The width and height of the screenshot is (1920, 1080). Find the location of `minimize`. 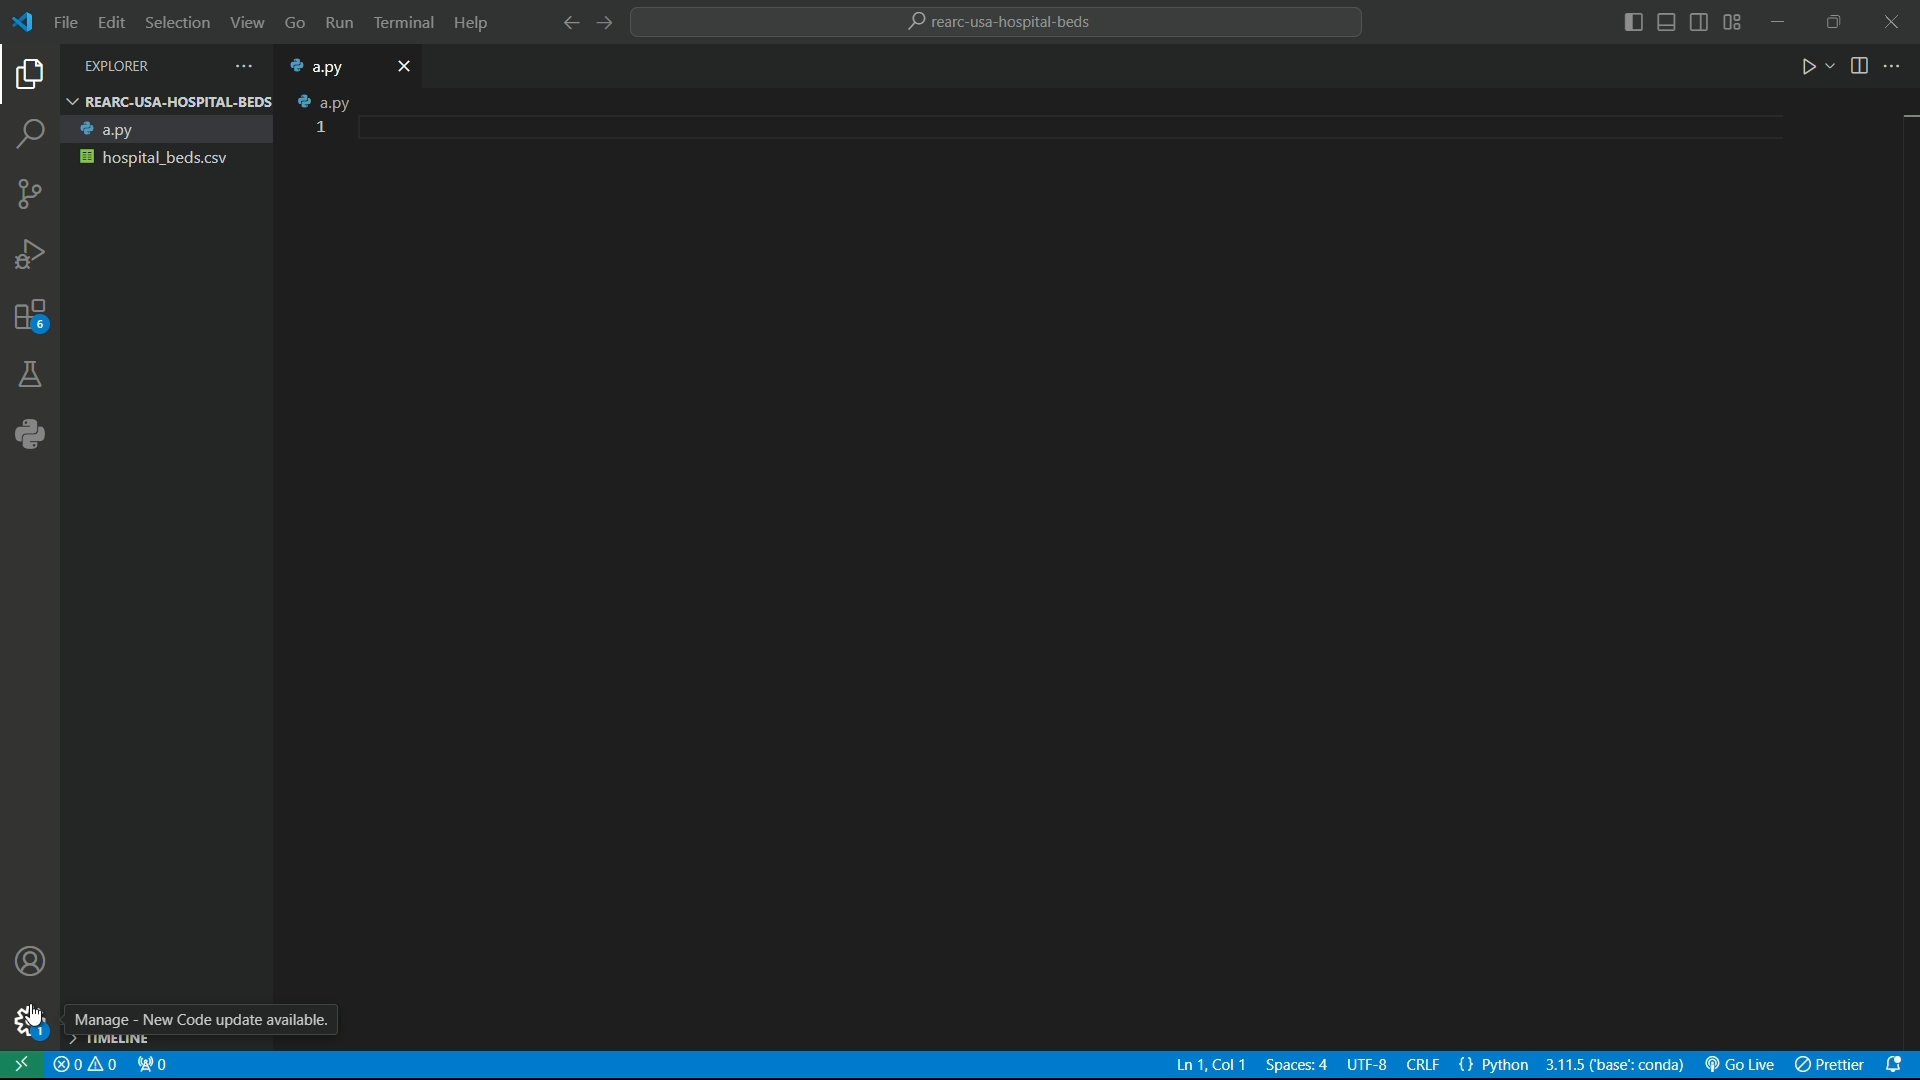

minimize is located at coordinates (1780, 21).